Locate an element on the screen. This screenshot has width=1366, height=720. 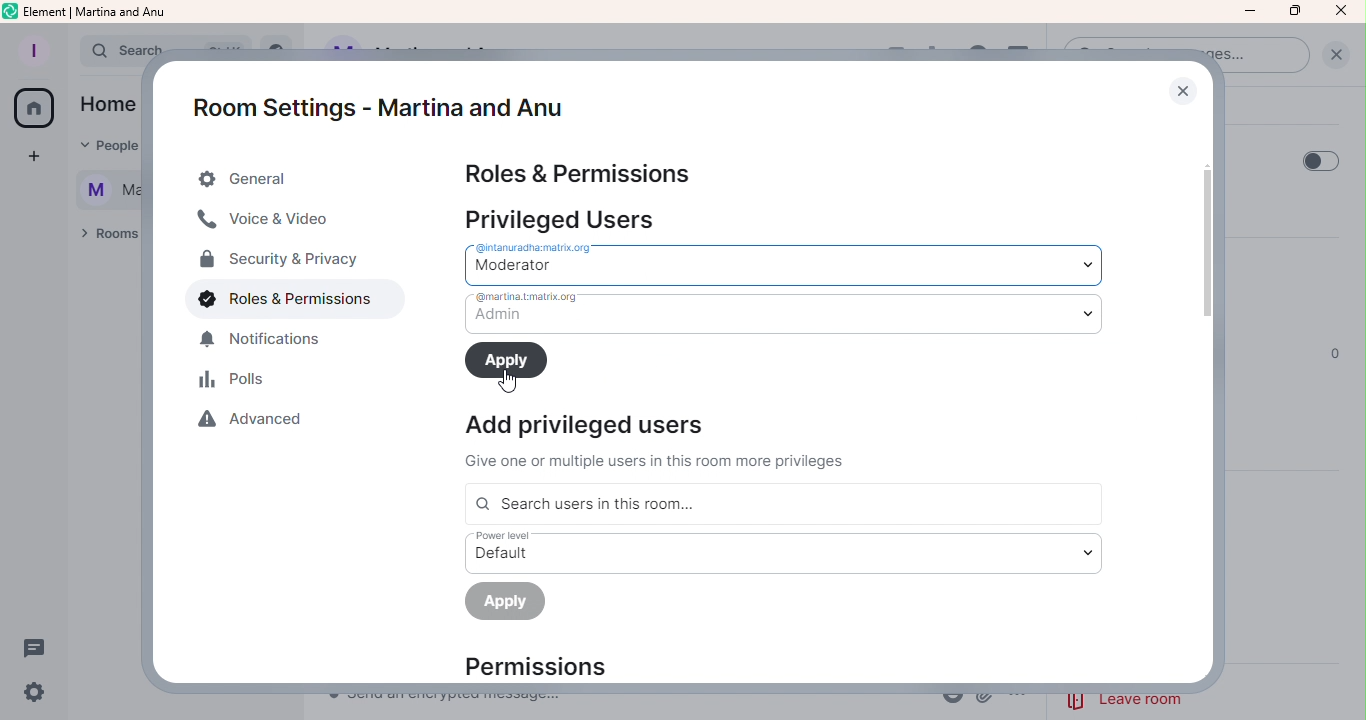
Maximize is located at coordinates (1293, 12).